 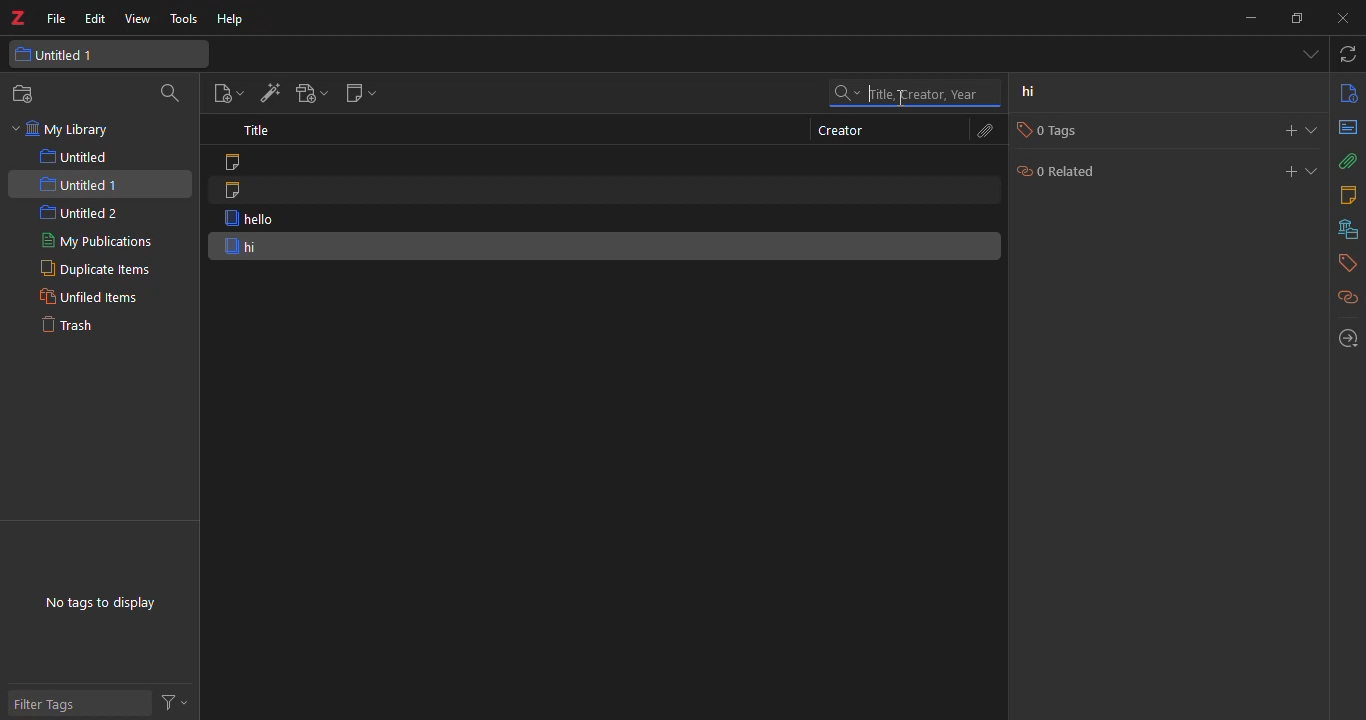 What do you see at coordinates (184, 19) in the screenshot?
I see `tools` at bounding box center [184, 19].